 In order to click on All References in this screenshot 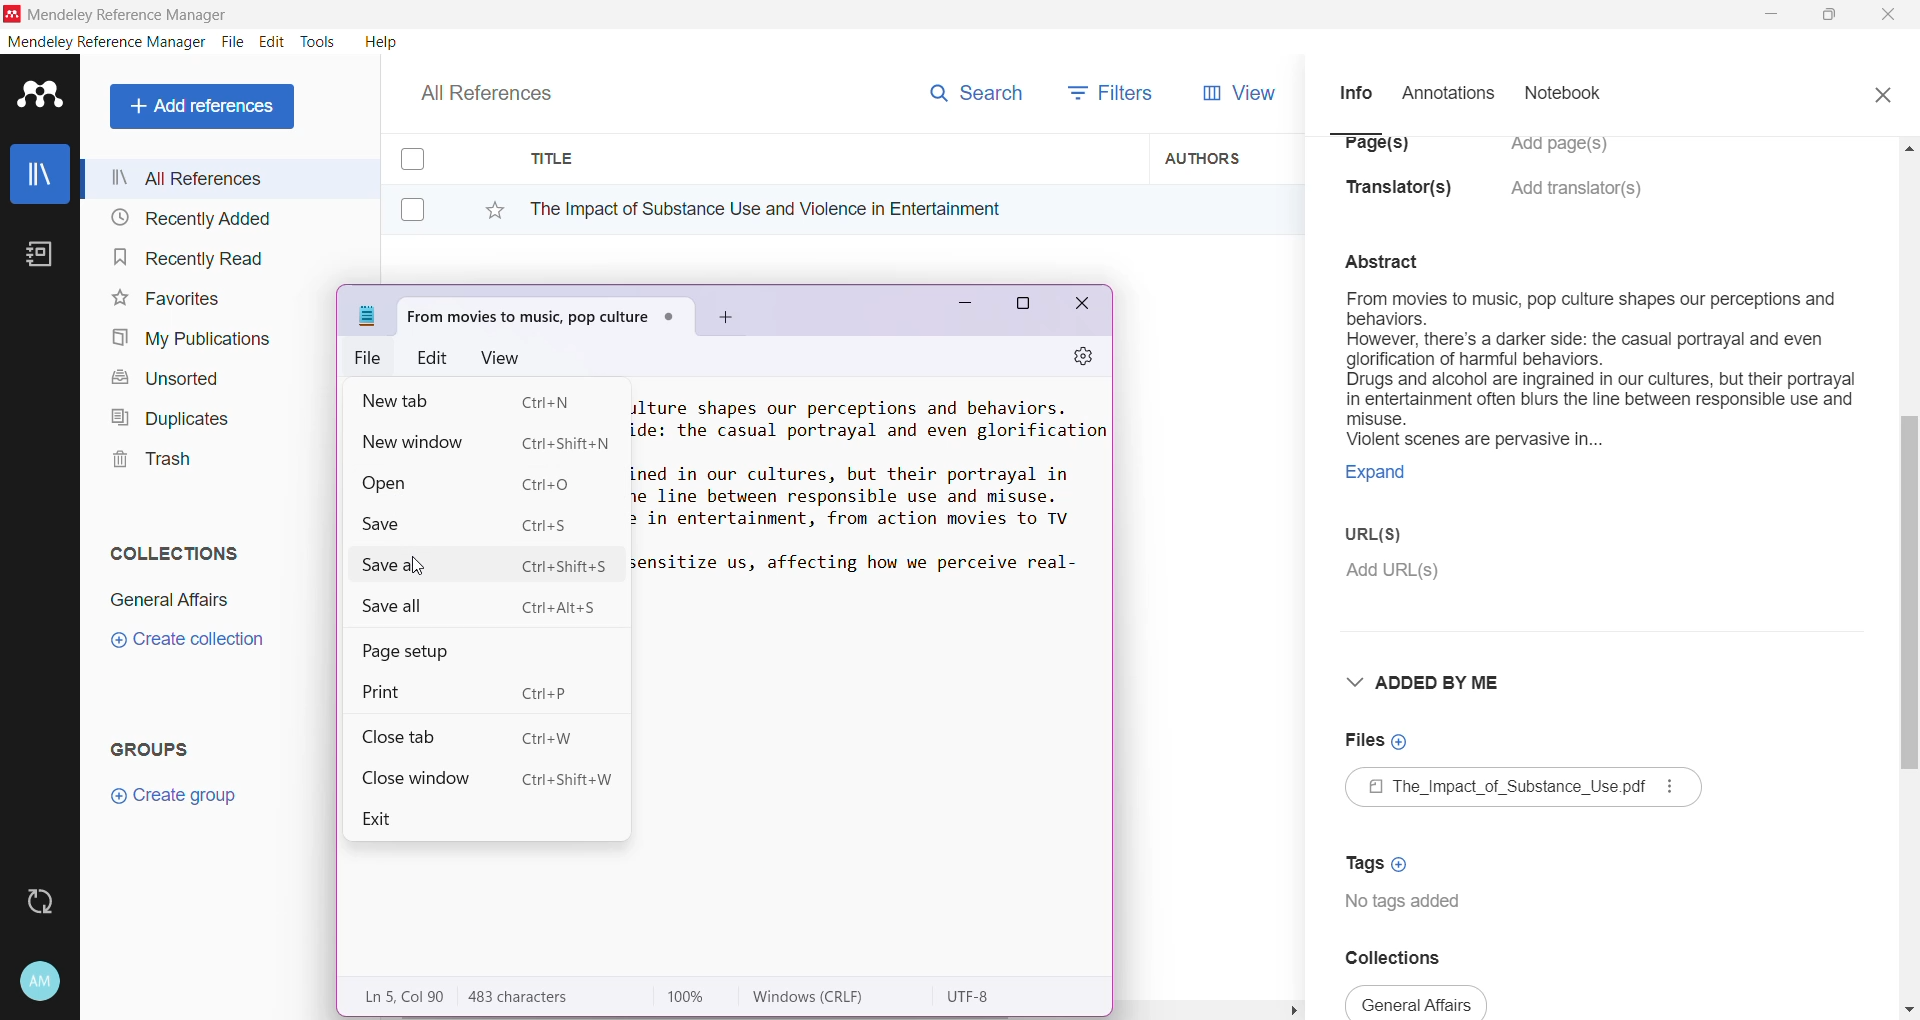, I will do `click(500, 88)`.